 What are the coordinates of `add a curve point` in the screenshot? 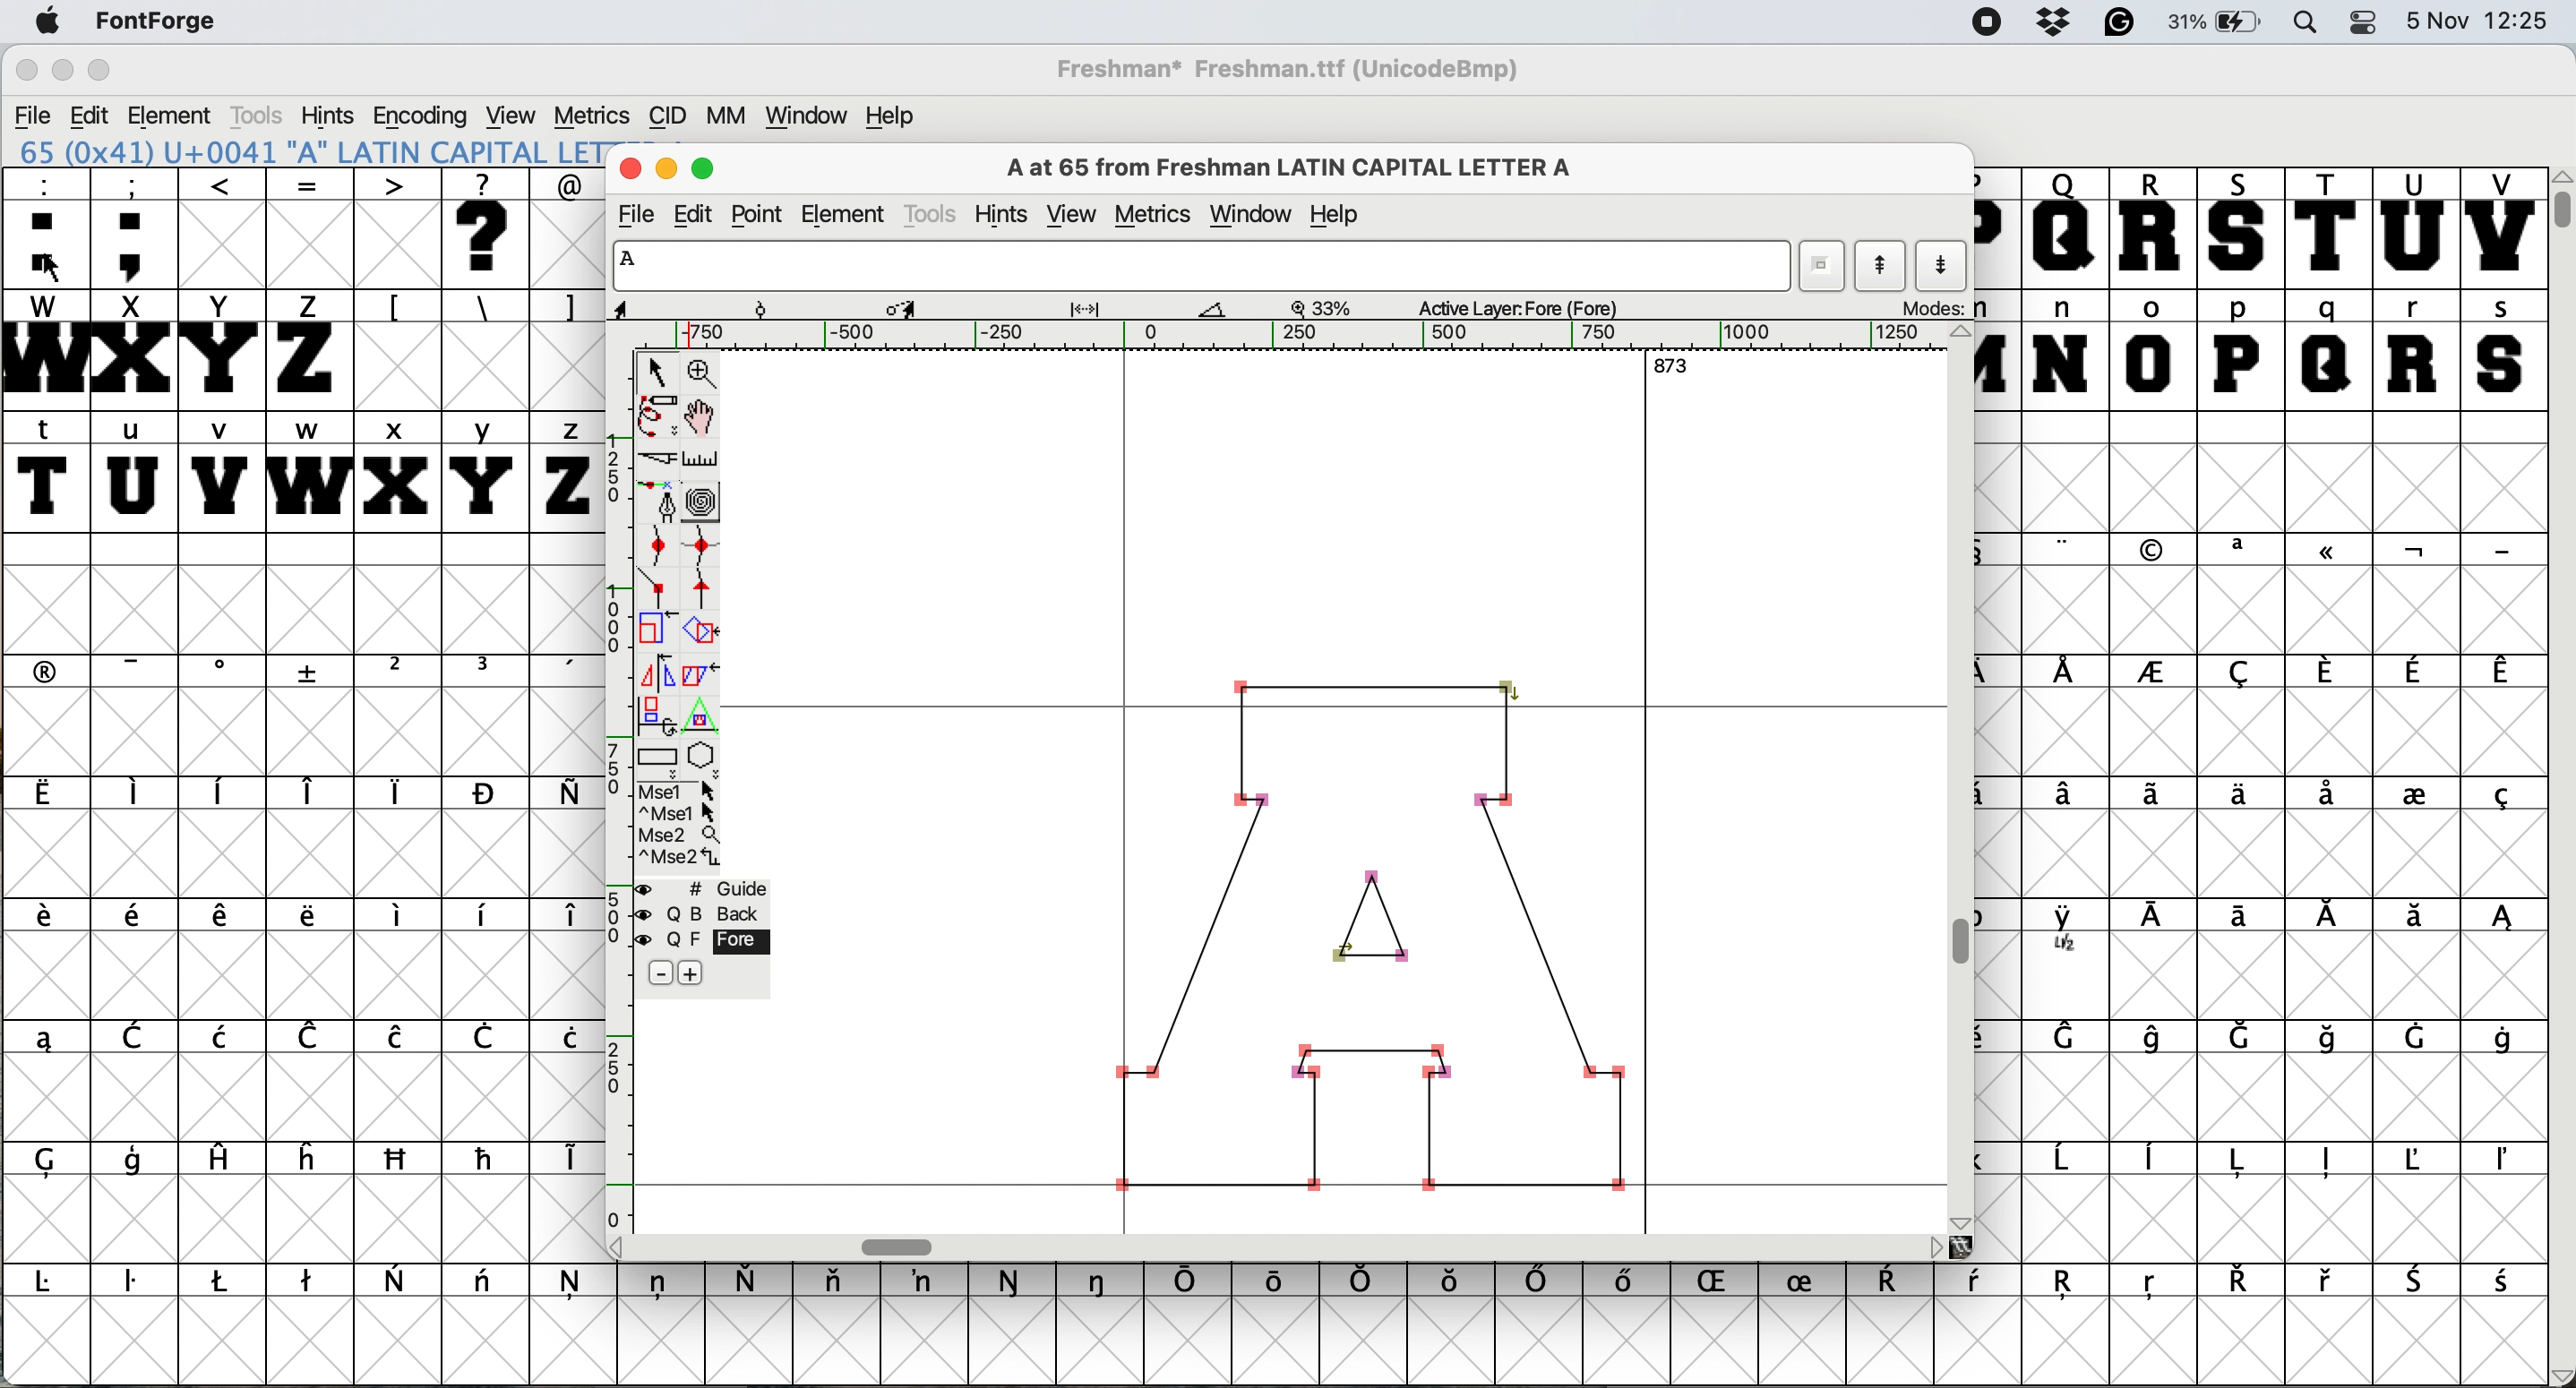 It's located at (659, 544).